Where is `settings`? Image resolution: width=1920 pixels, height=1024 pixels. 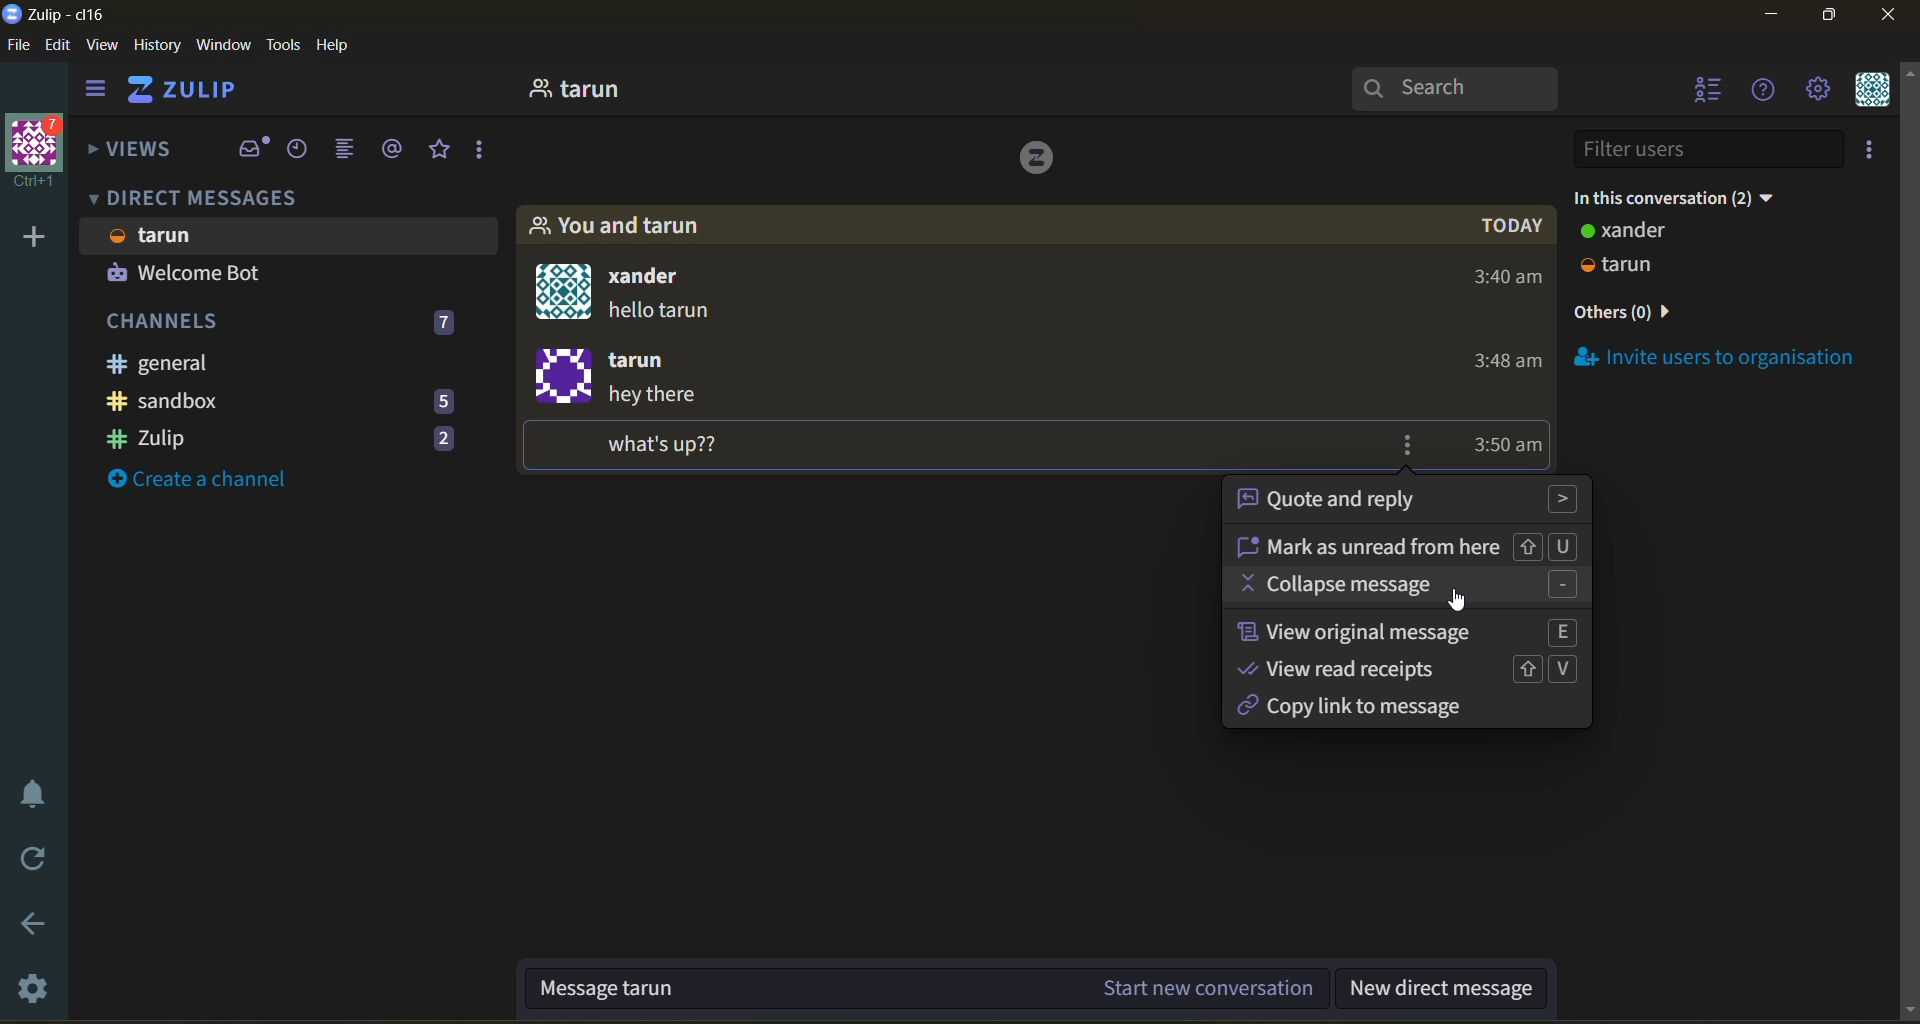 settings is located at coordinates (28, 988).